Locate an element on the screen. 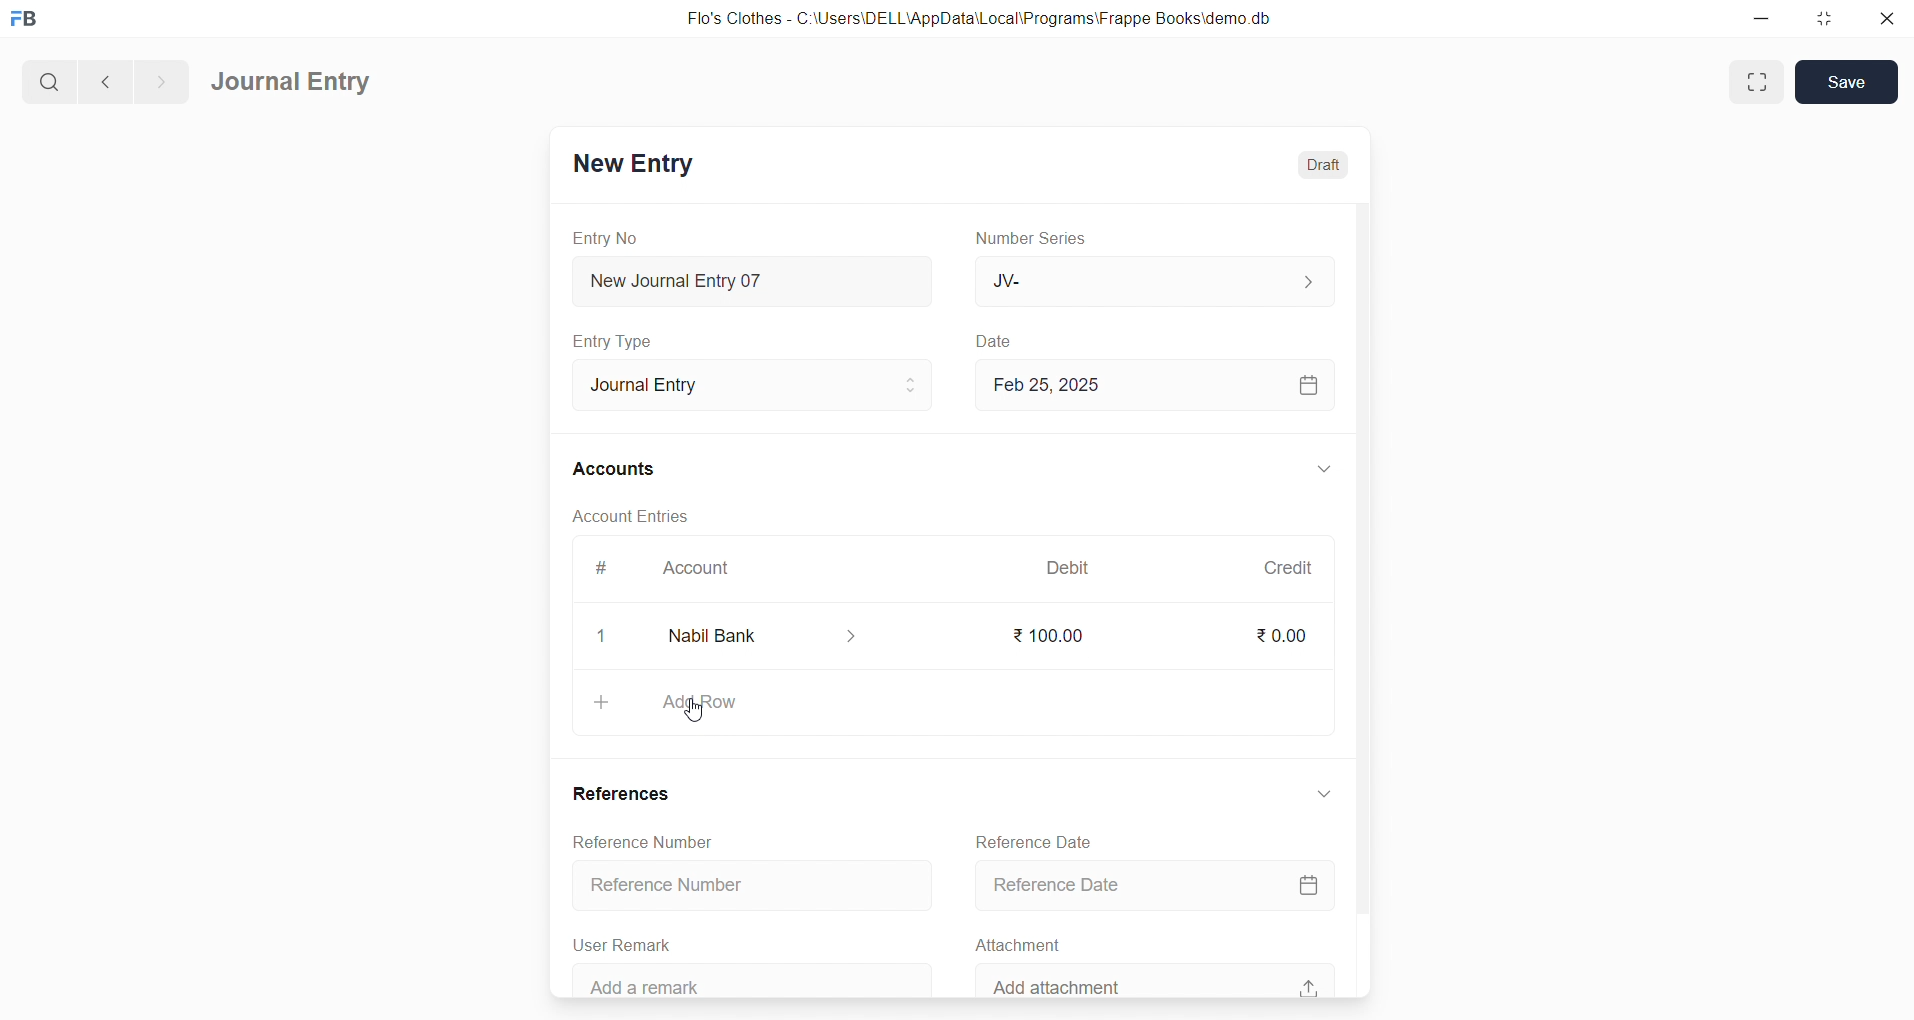 This screenshot has width=1914, height=1020. expand/collapse is located at coordinates (1324, 800).